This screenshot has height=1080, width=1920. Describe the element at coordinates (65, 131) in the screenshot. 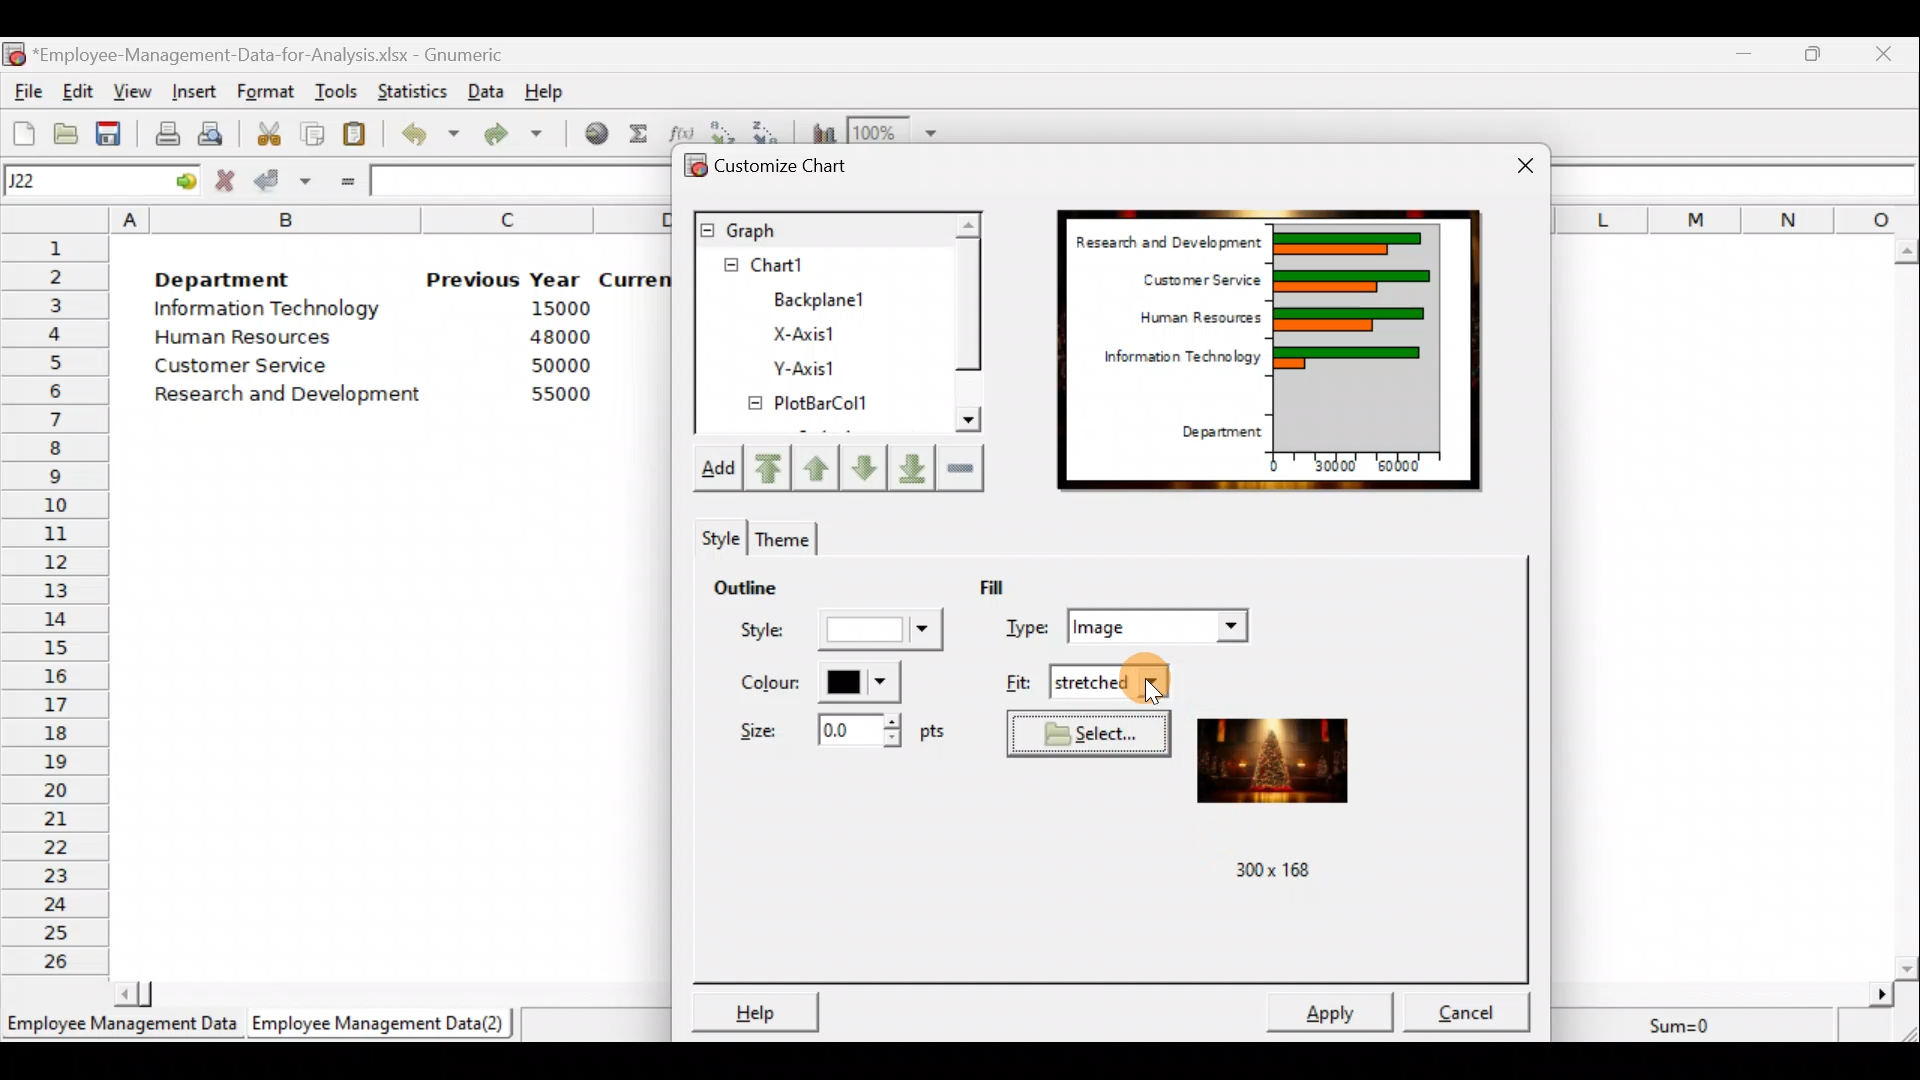

I see `Open a file` at that location.